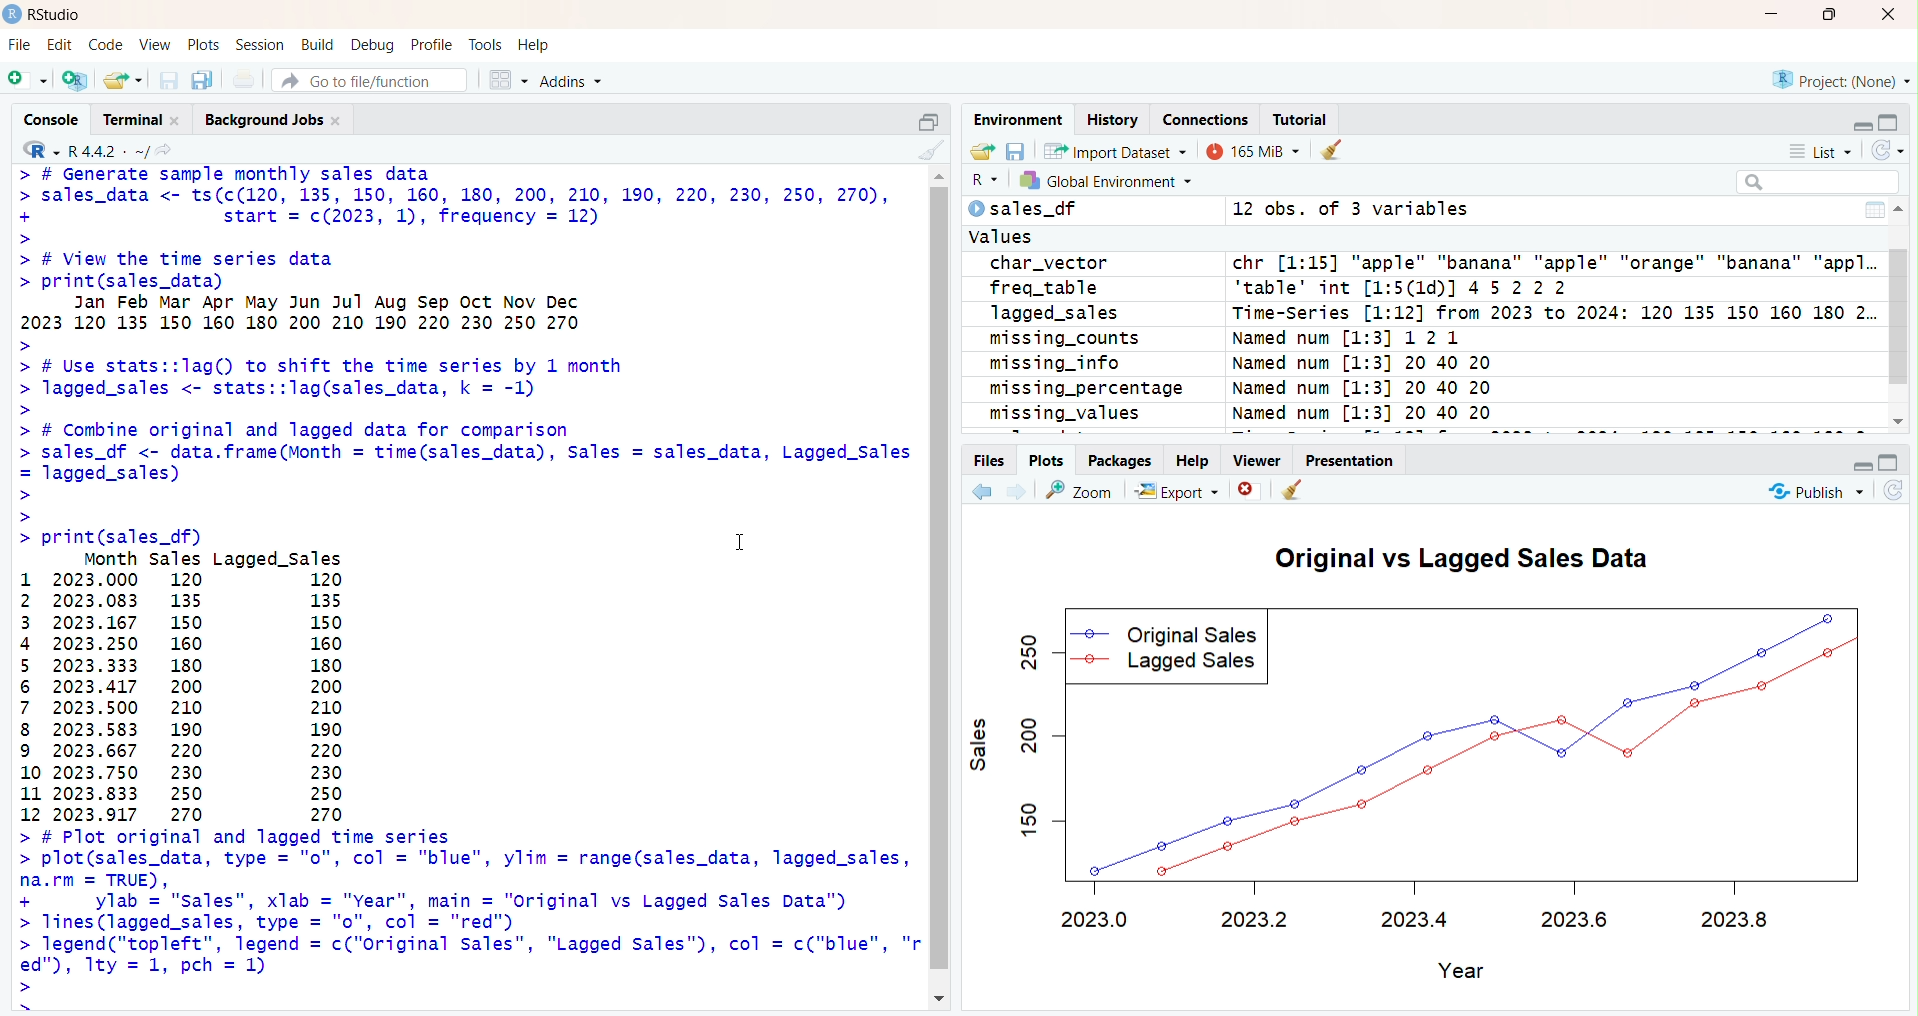 Image resolution: width=1918 pixels, height=1016 pixels. What do you see at coordinates (1018, 120) in the screenshot?
I see `environment` at bounding box center [1018, 120].